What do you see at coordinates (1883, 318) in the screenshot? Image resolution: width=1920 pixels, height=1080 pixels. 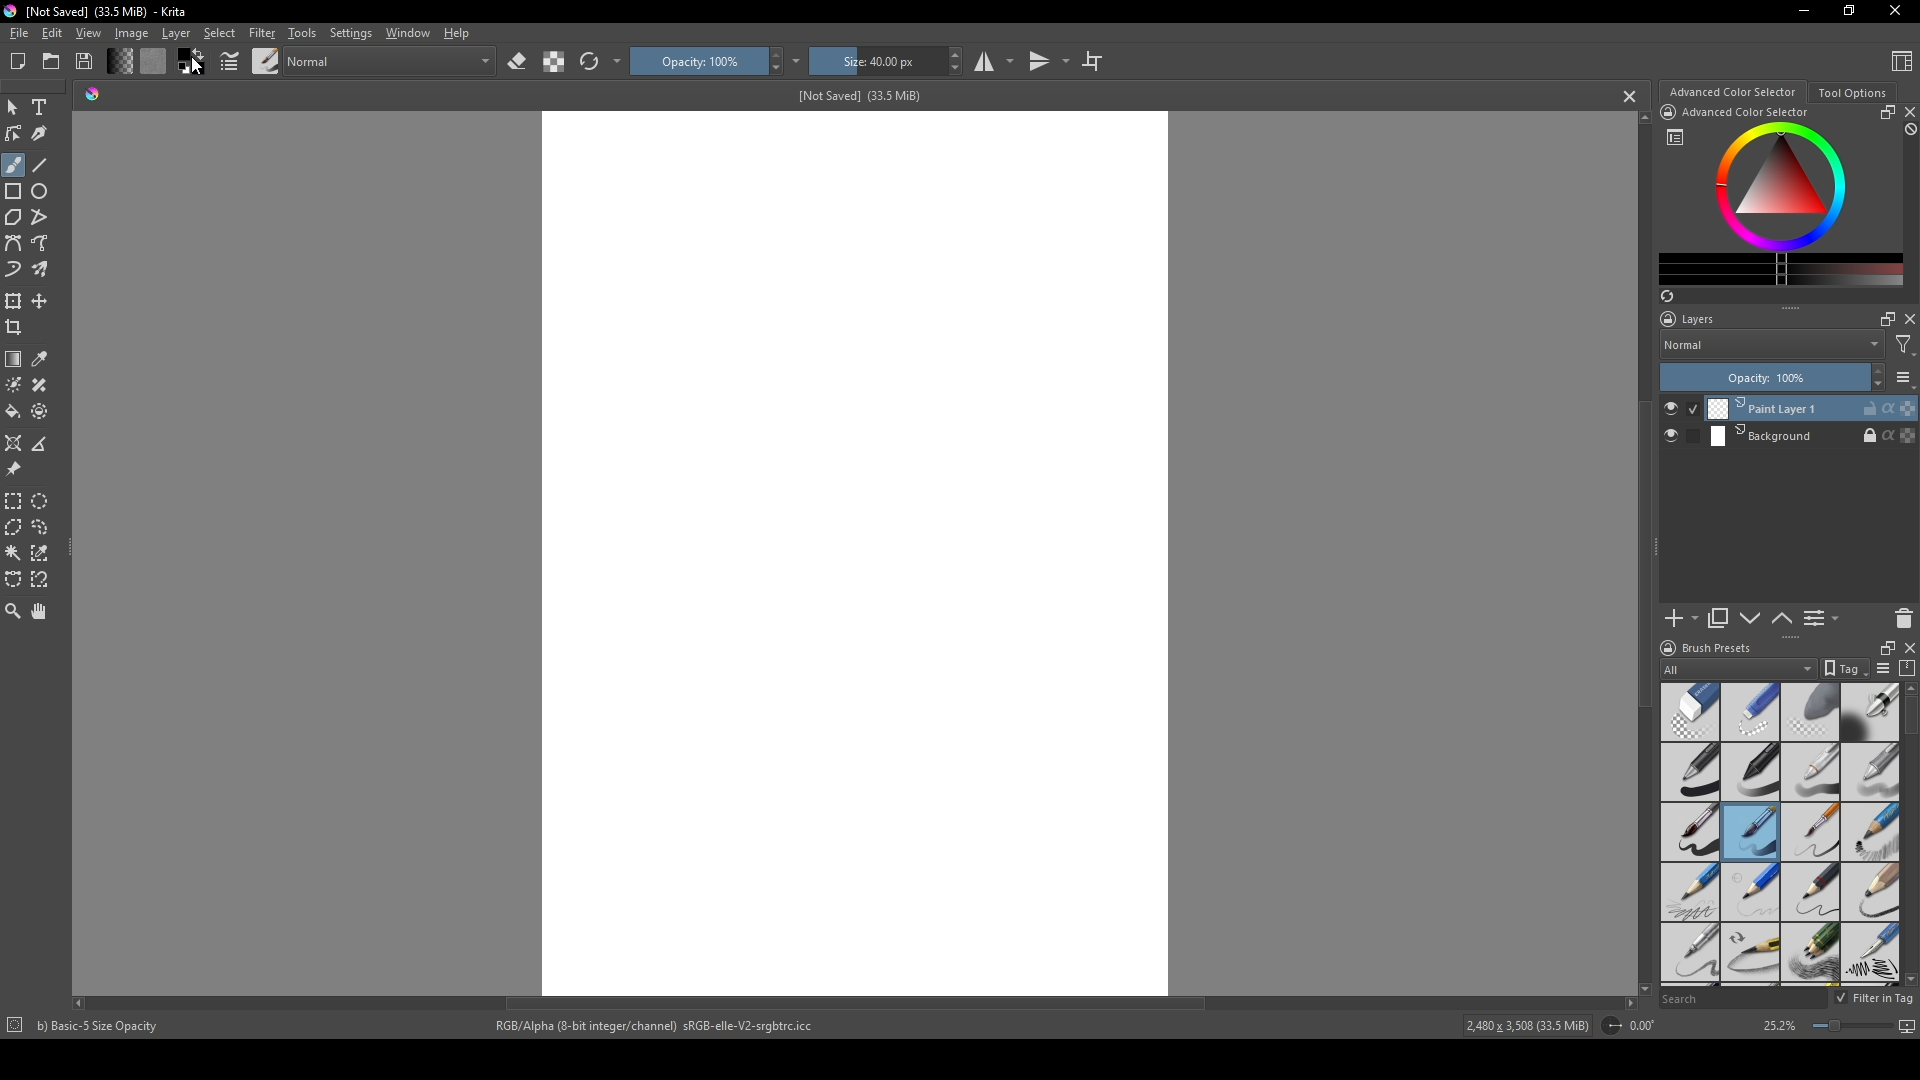 I see `maximize` at bounding box center [1883, 318].